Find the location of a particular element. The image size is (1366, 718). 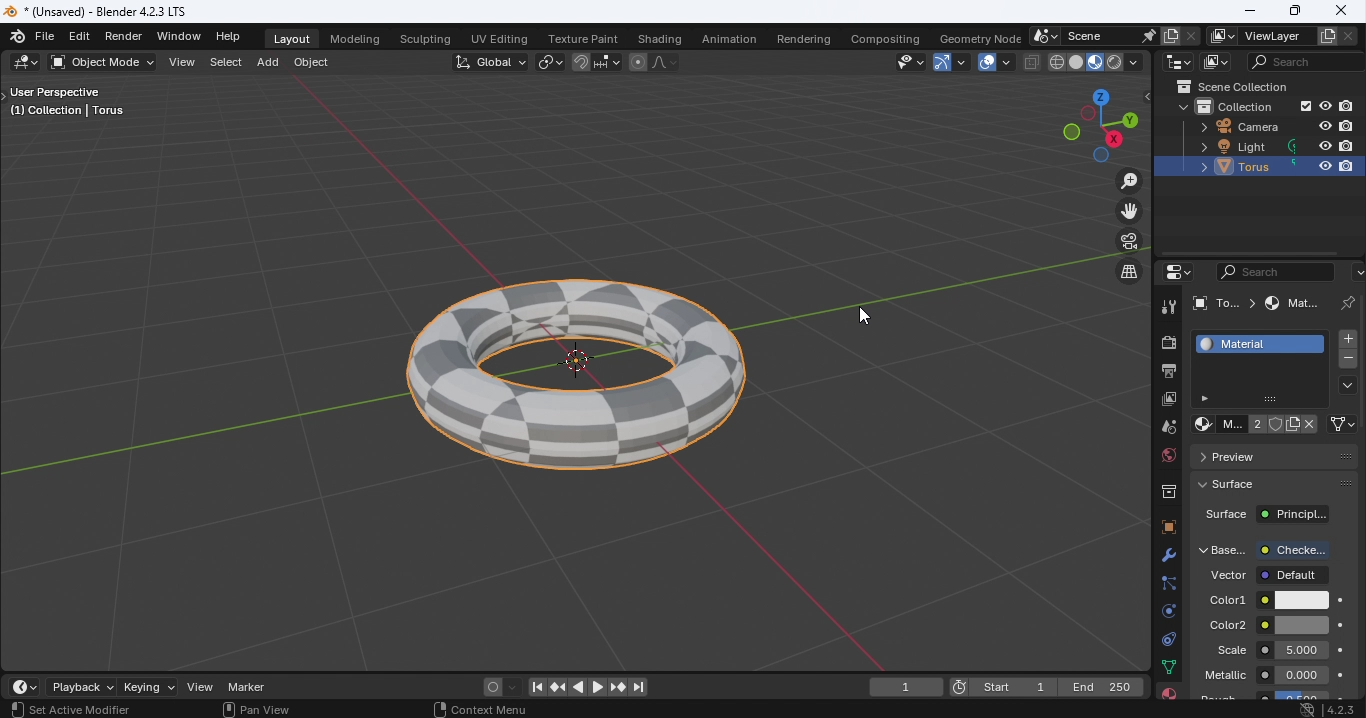

Vector is located at coordinates (1269, 575).